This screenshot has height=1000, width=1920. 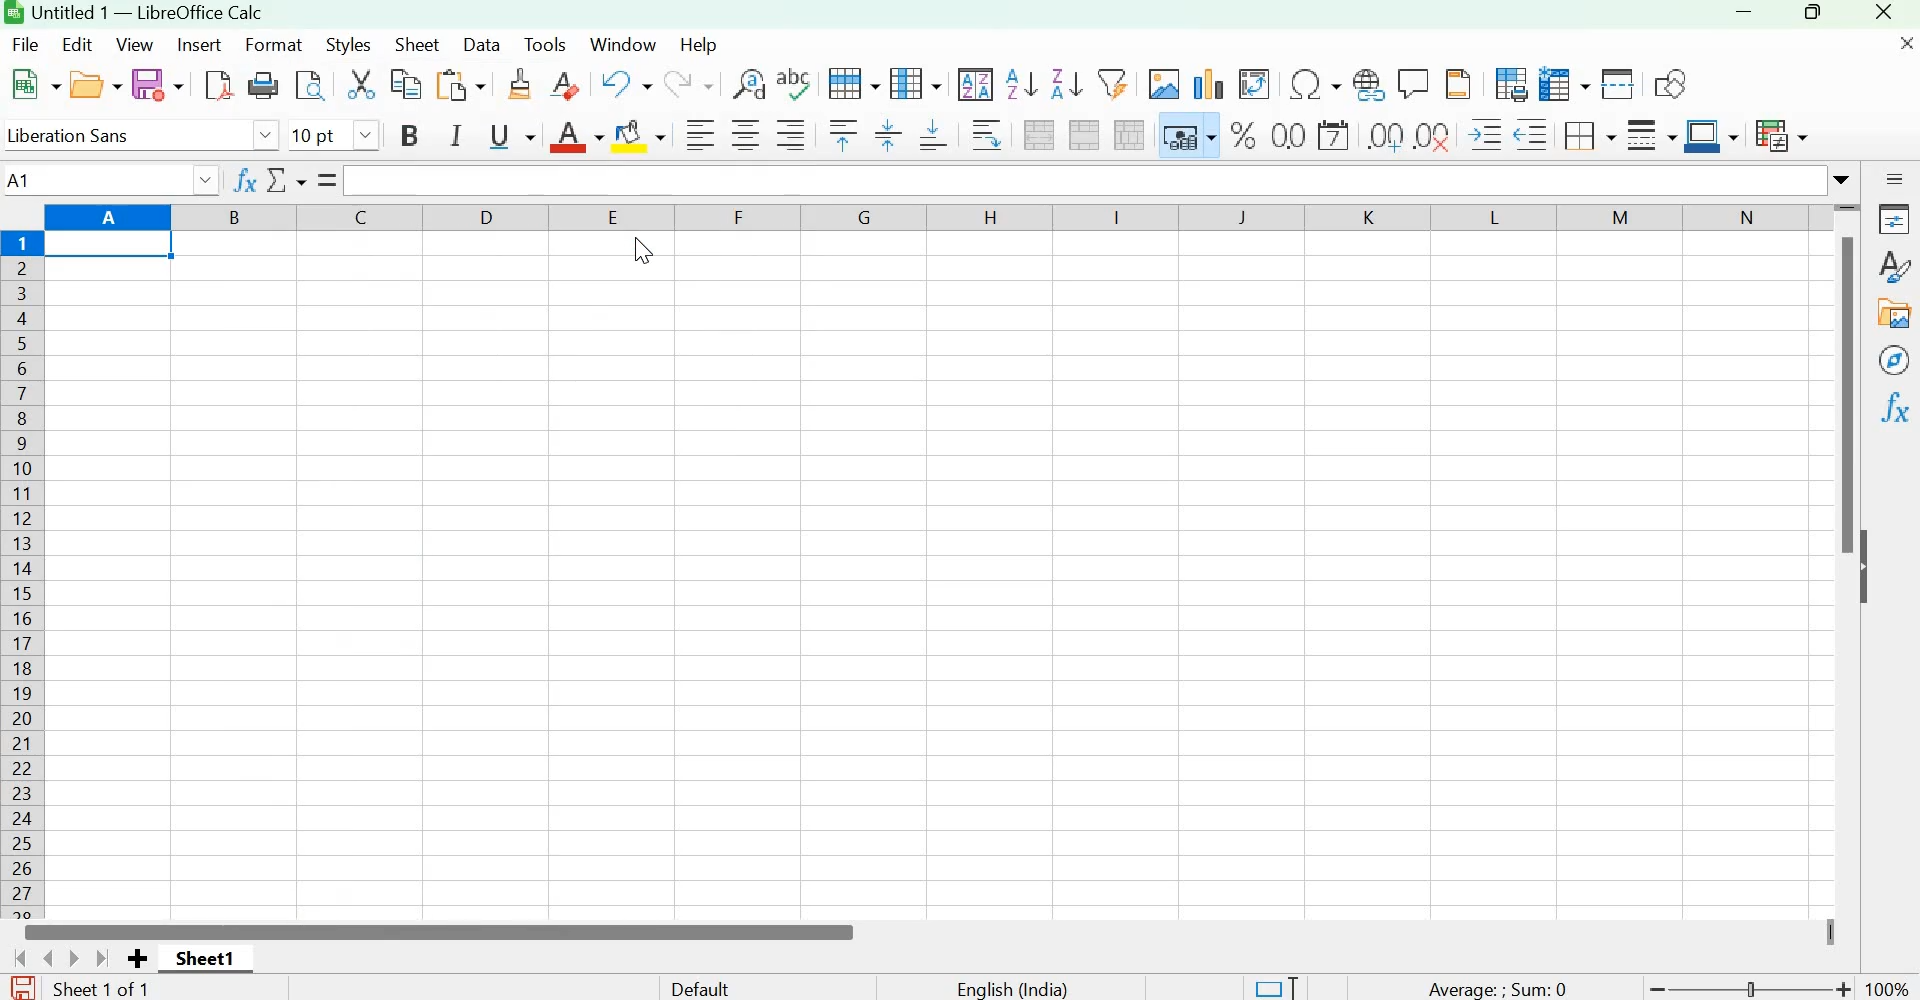 What do you see at coordinates (16, 954) in the screenshot?
I see `Scroll to first sheet` at bounding box center [16, 954].